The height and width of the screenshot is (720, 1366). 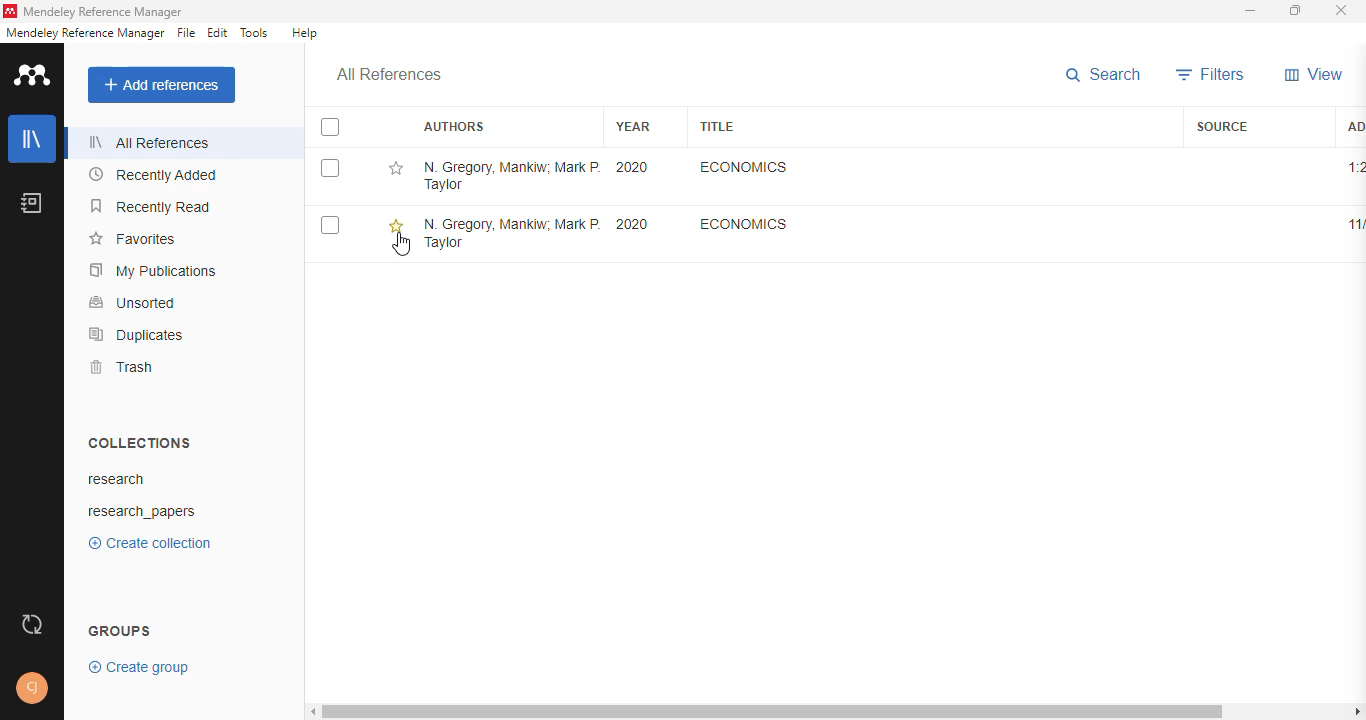 I want to click on my publications, so click(x=152, y=271).